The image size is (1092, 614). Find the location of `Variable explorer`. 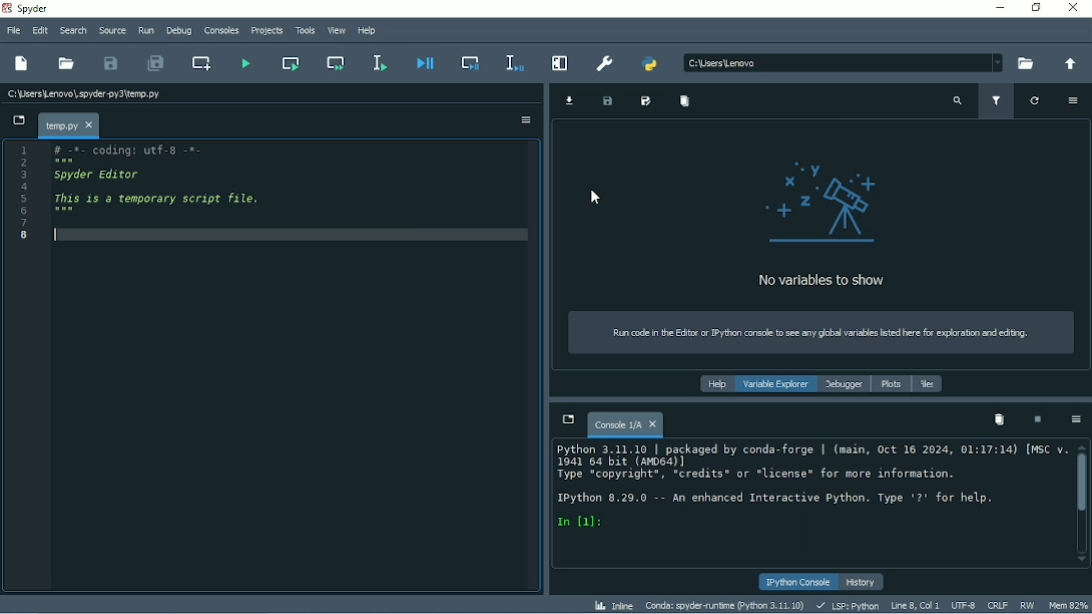

Variable explorer is located at coordinates (777, 385).